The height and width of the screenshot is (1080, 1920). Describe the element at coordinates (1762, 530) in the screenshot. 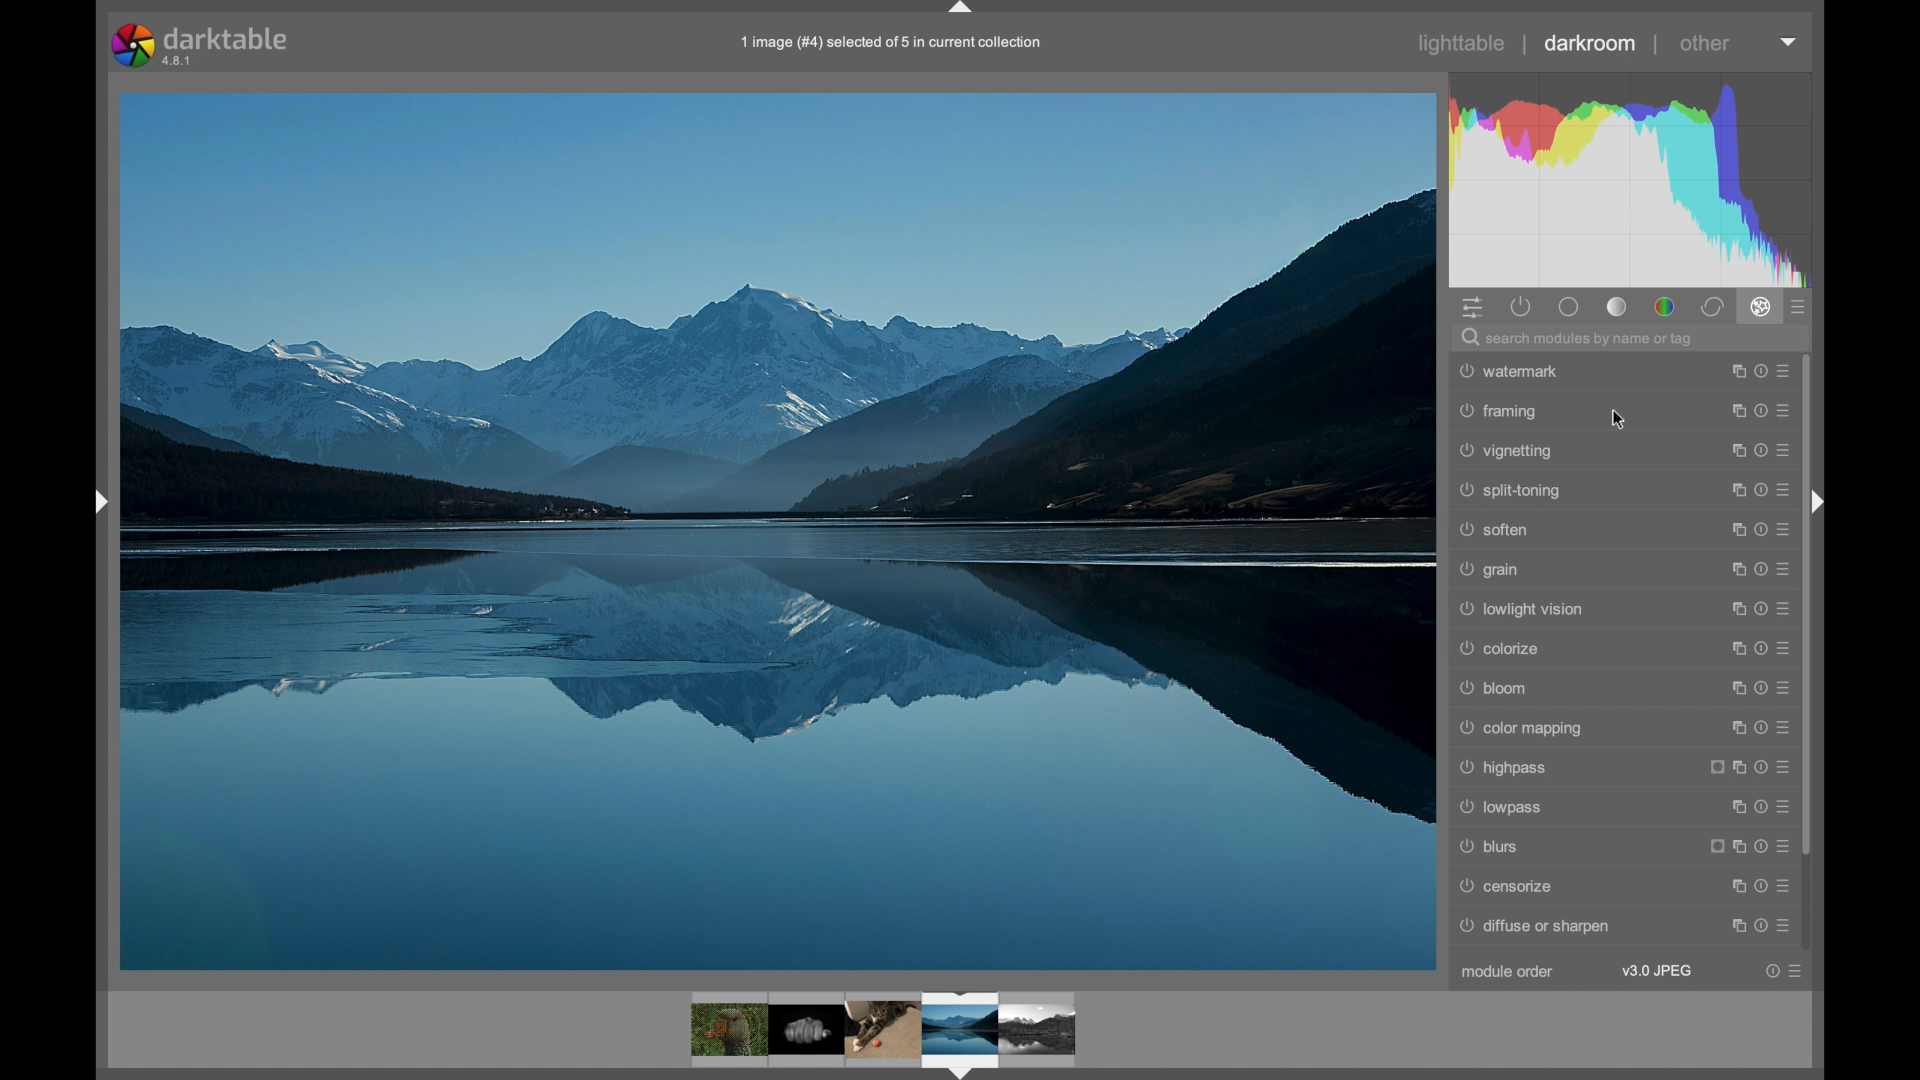

I see `more options` at that location.